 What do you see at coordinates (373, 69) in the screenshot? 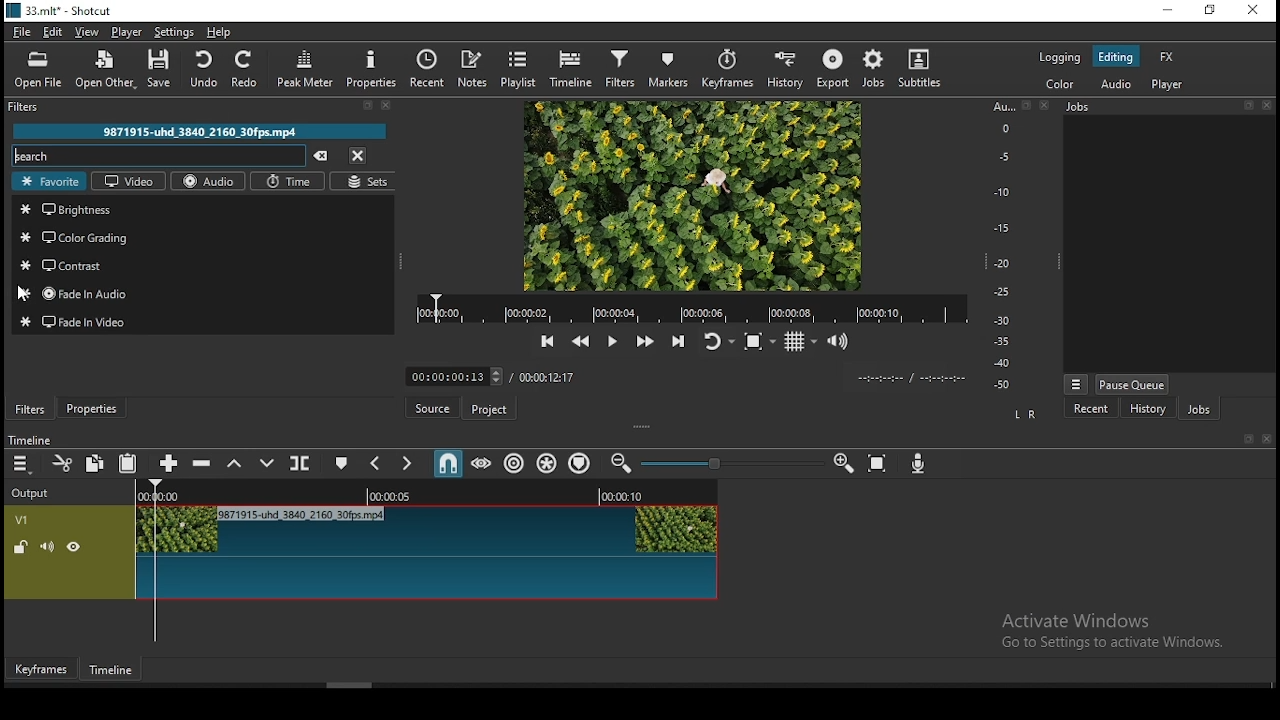
I see `properties` at bounding box center [373, 69].